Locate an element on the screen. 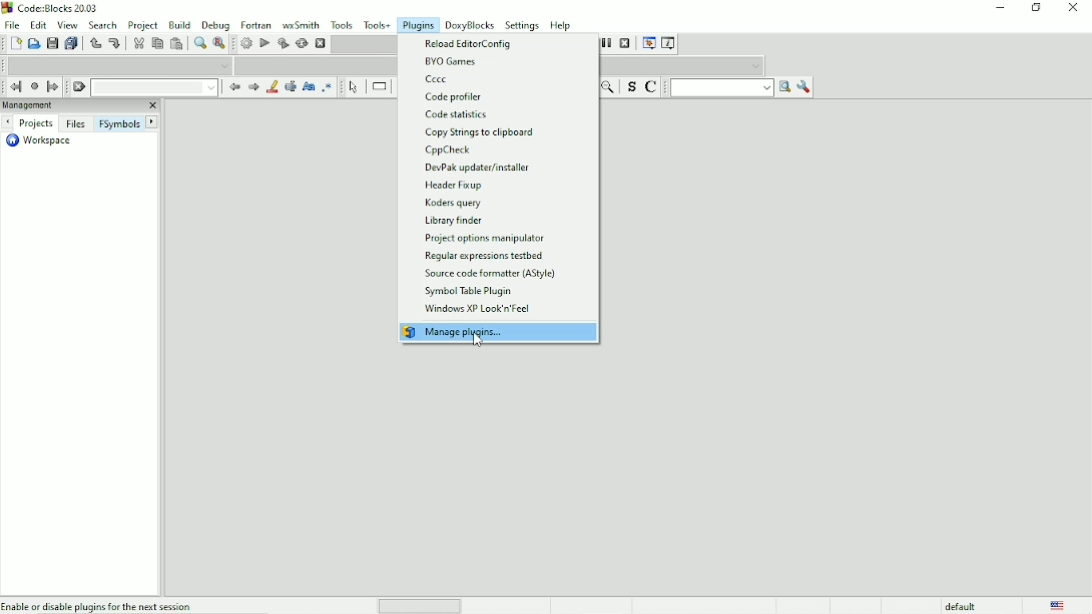 Image resolution: width=1092 pixels, height=614 pixels. New file is located at coordinates (16, 44).